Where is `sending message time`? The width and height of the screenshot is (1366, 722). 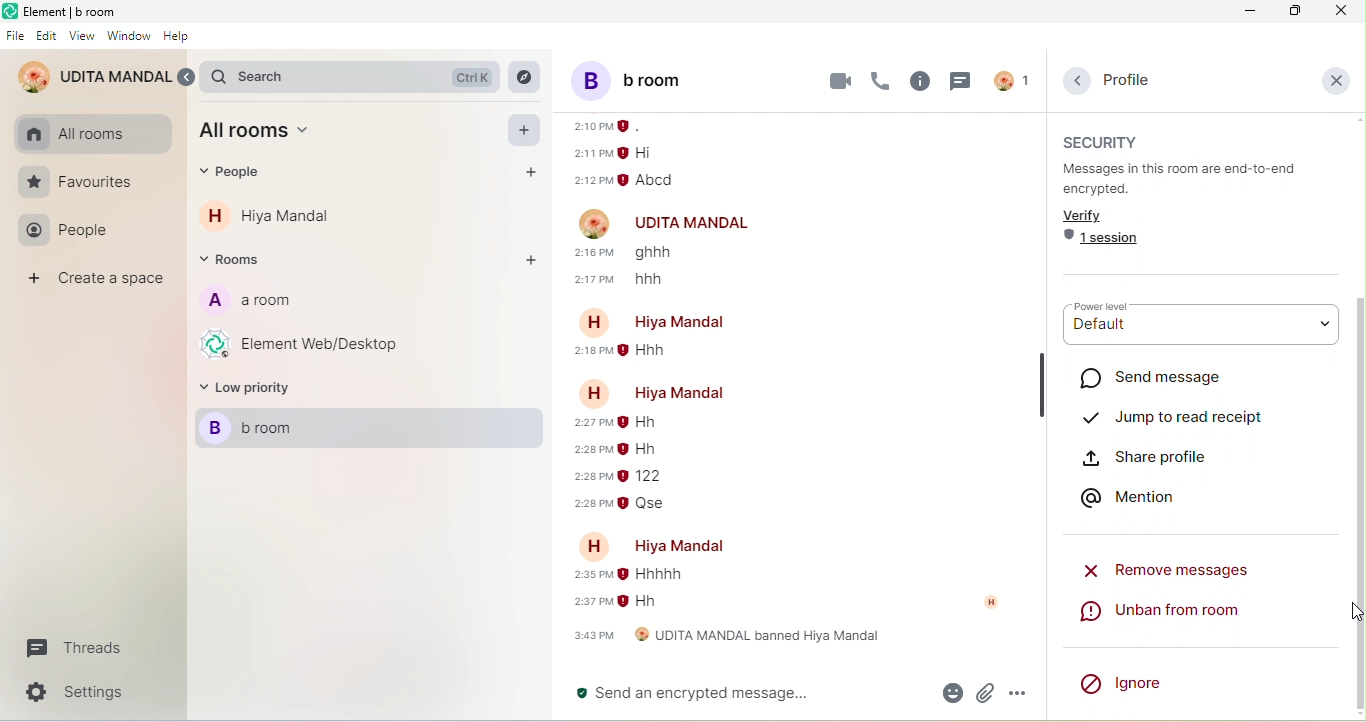 sending message time is located at coordinates (596, 280).